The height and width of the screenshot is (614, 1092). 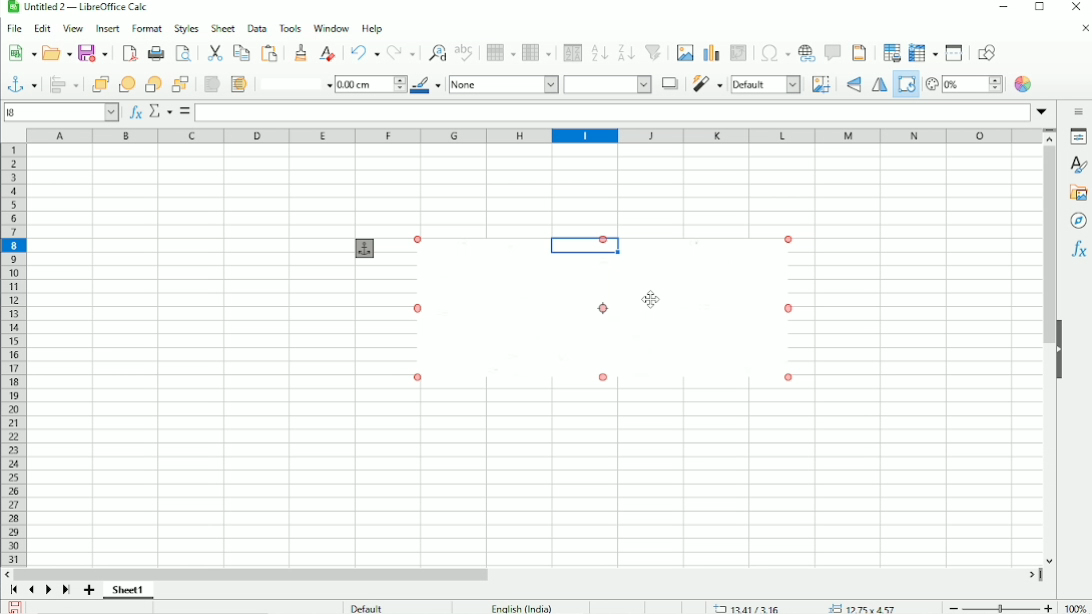 What do you see at coordinates (401, 53) in the screenshot?
I see `Redo` at bounding box center [401, 53].